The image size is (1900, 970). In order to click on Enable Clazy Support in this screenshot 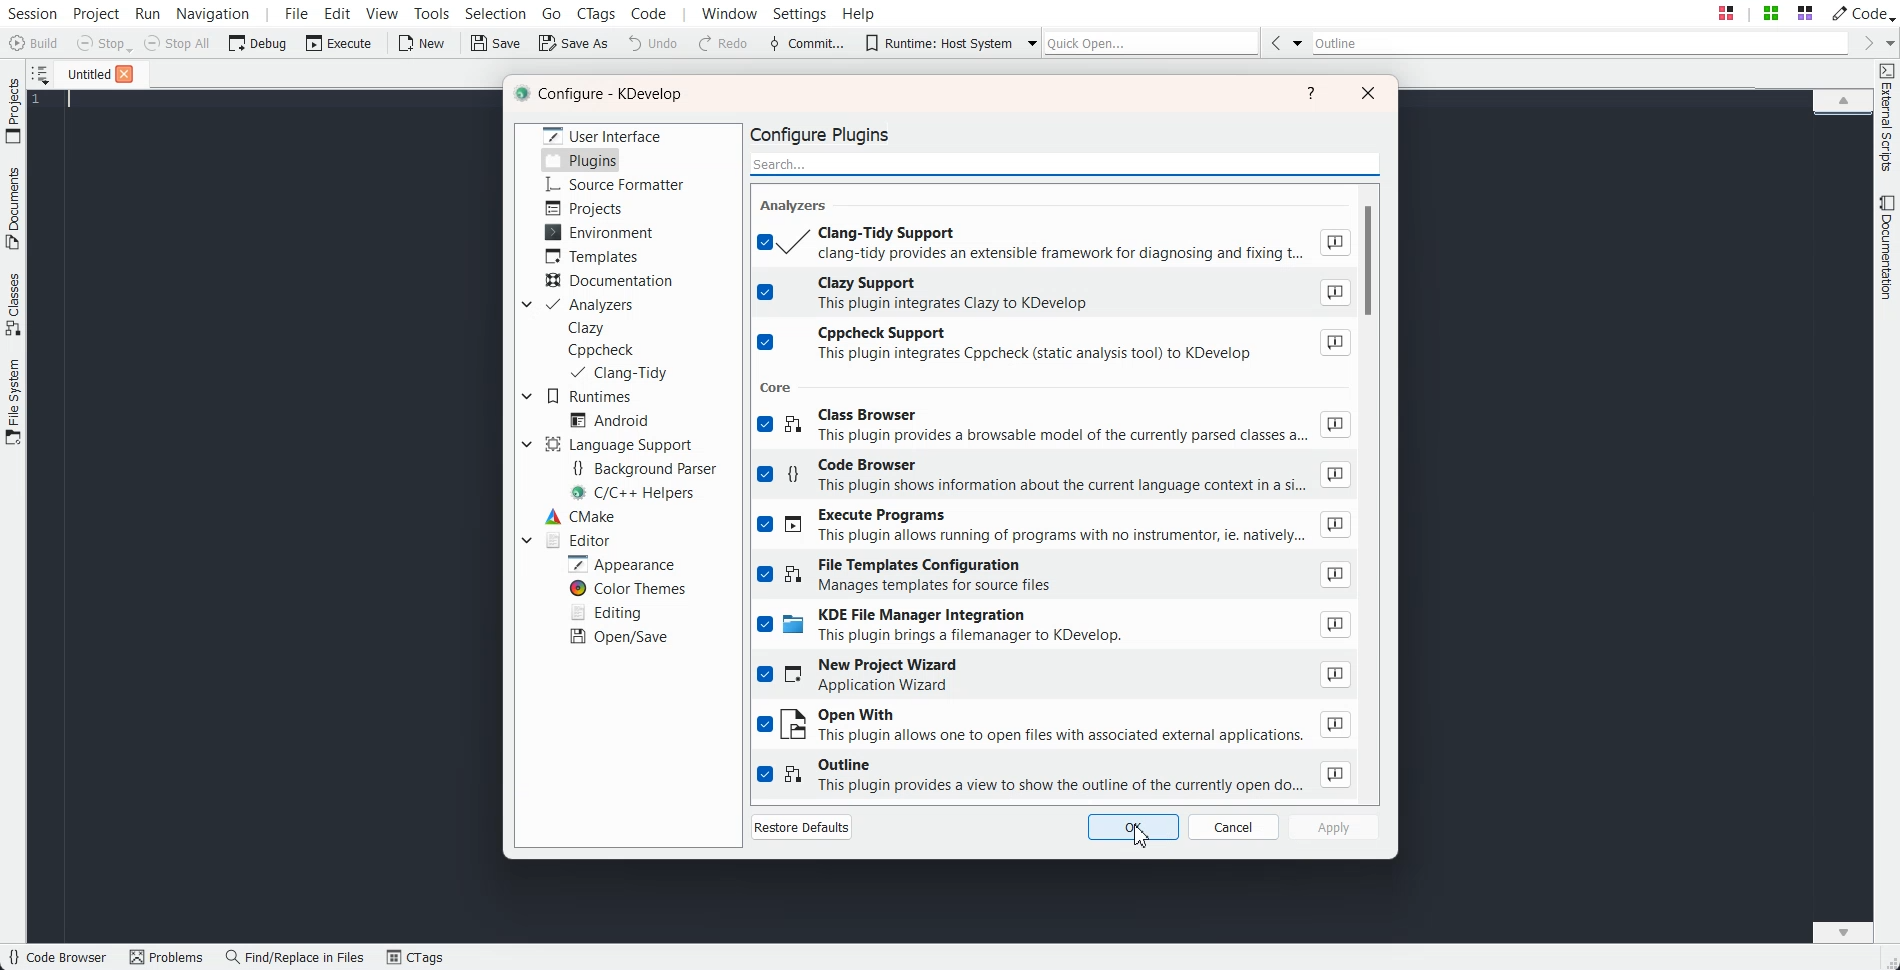, I will do `click(1055, 293)`.